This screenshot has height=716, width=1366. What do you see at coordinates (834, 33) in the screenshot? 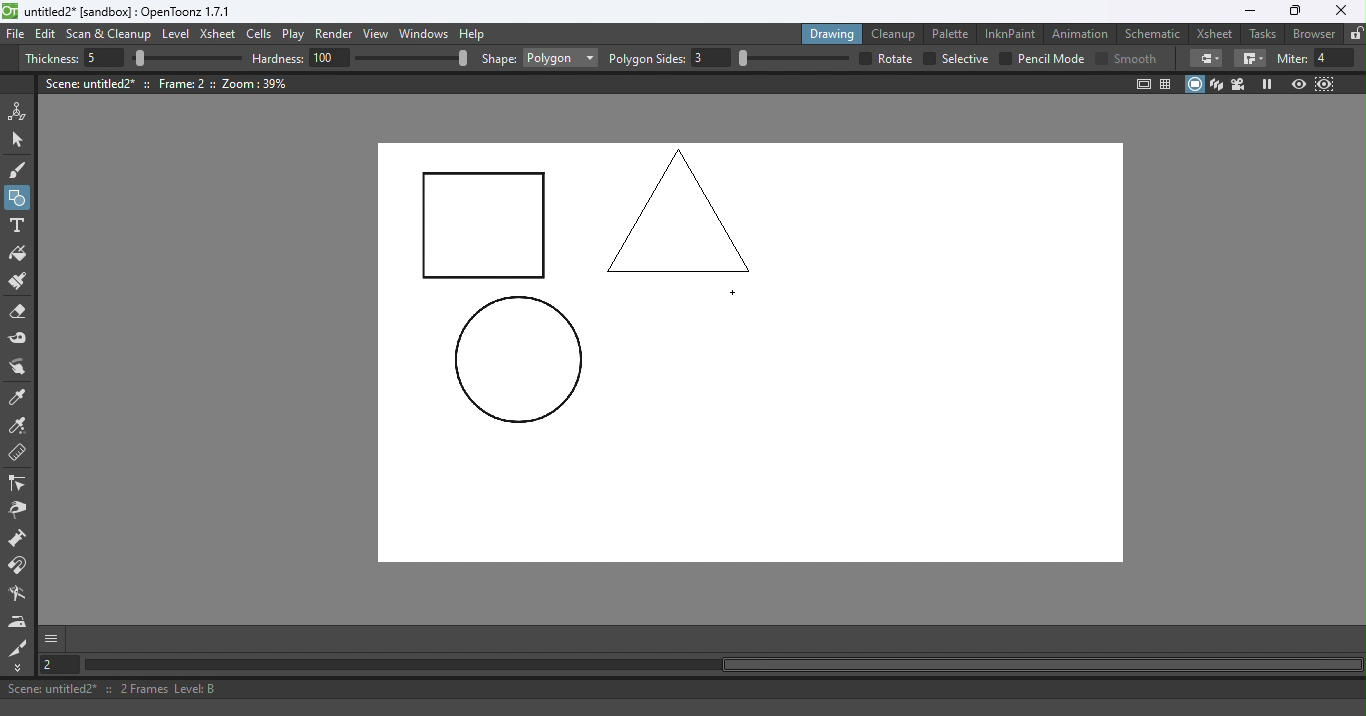
I see `Drawing` at bounding box center [834, 33].